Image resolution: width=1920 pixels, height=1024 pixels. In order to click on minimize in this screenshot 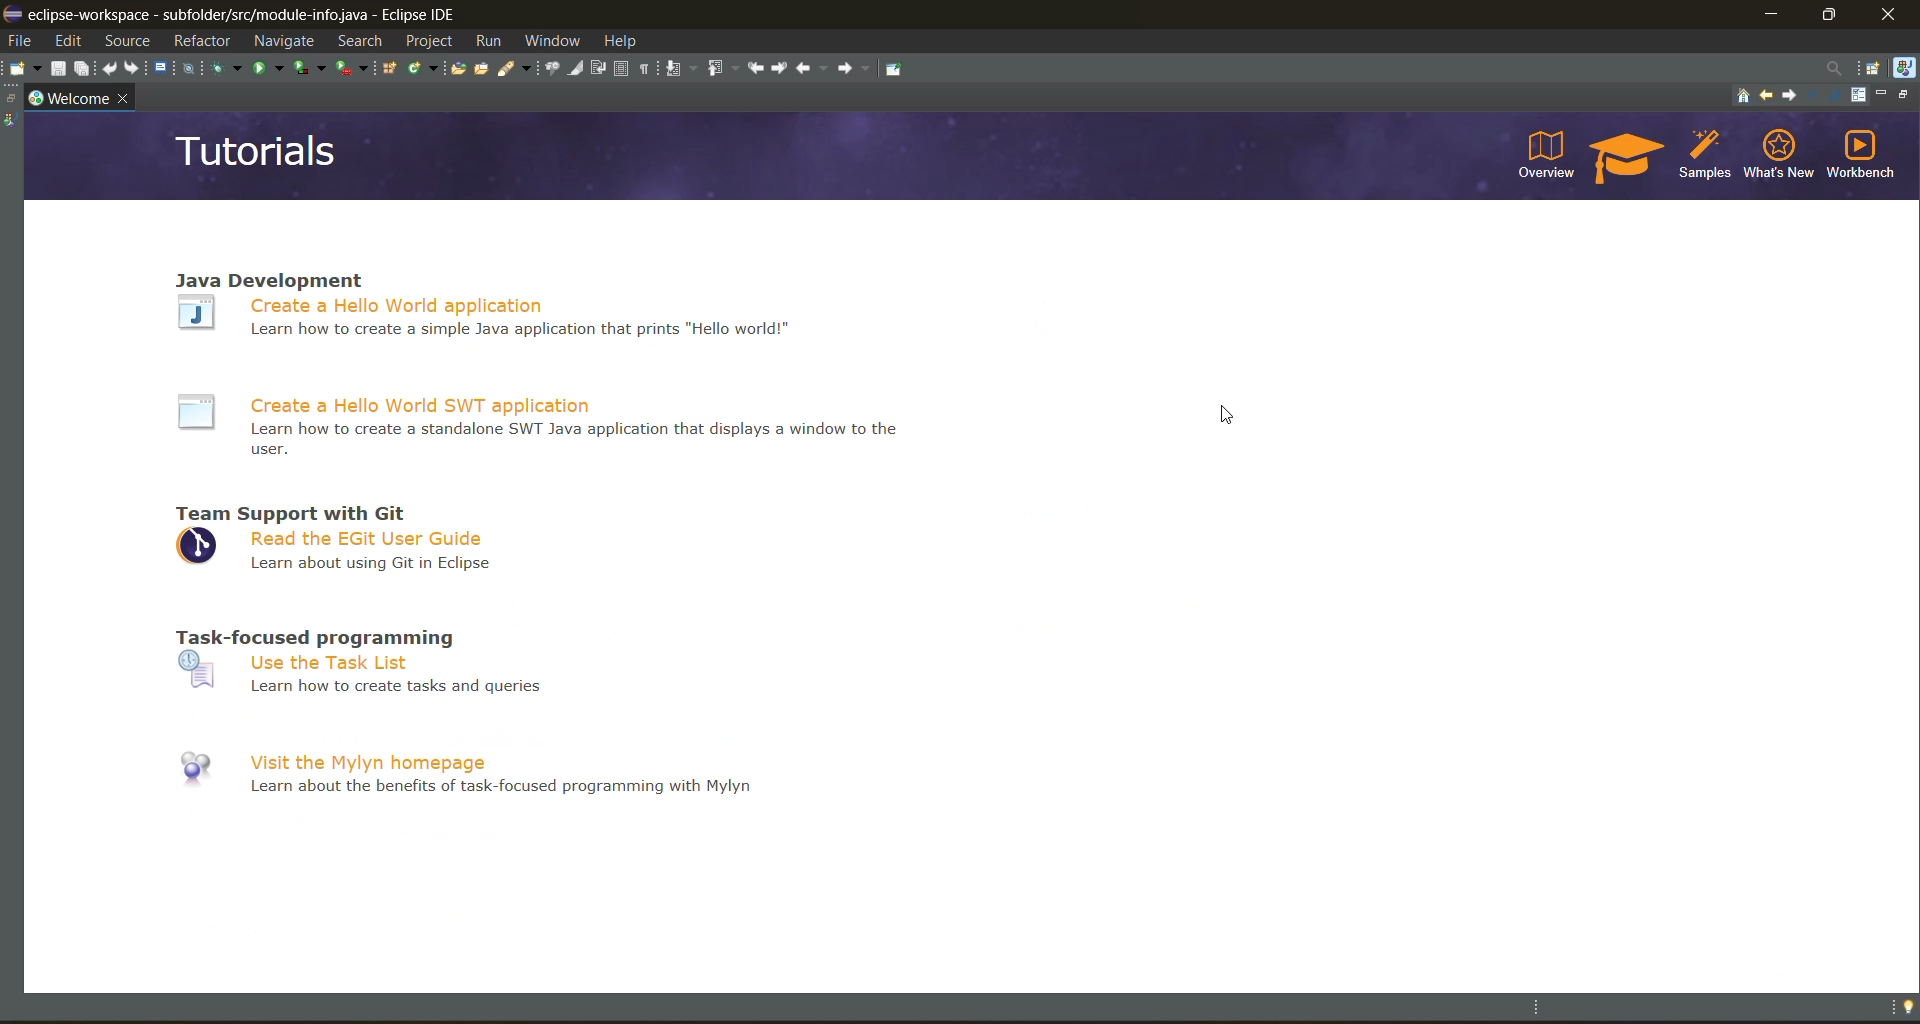, I will do `click(1884, 97)`.